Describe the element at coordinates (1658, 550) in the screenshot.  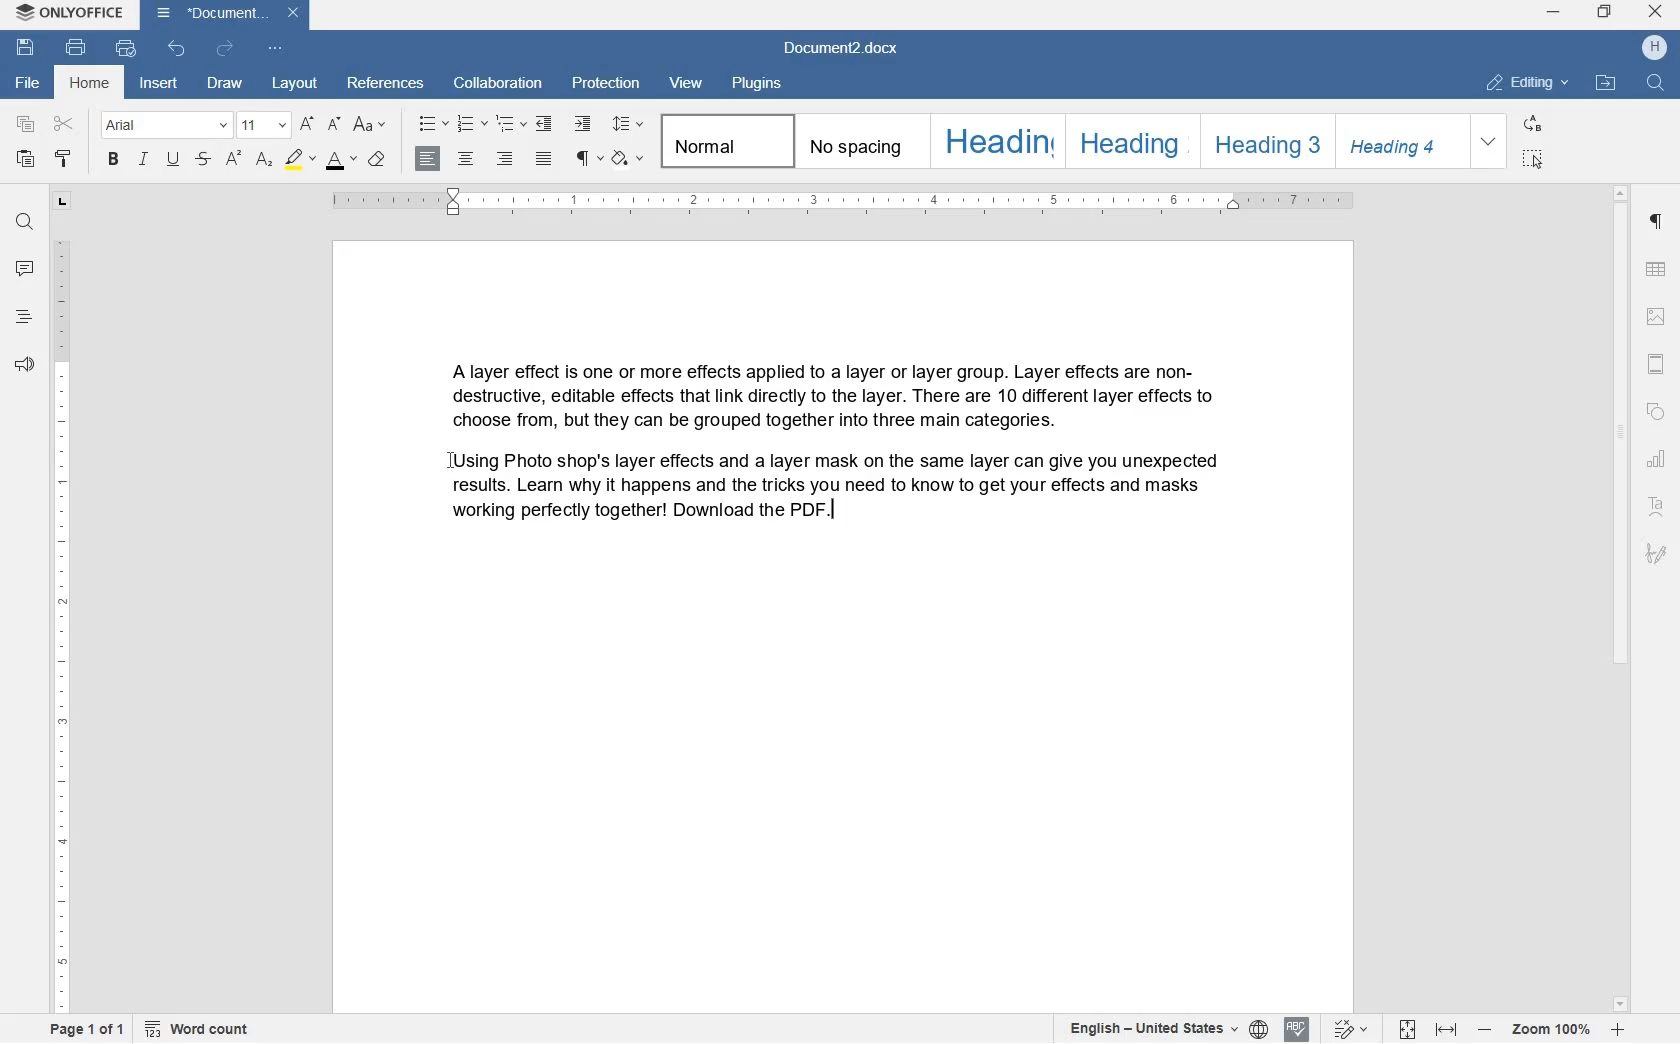
I see `SIGNATURE` at that location.